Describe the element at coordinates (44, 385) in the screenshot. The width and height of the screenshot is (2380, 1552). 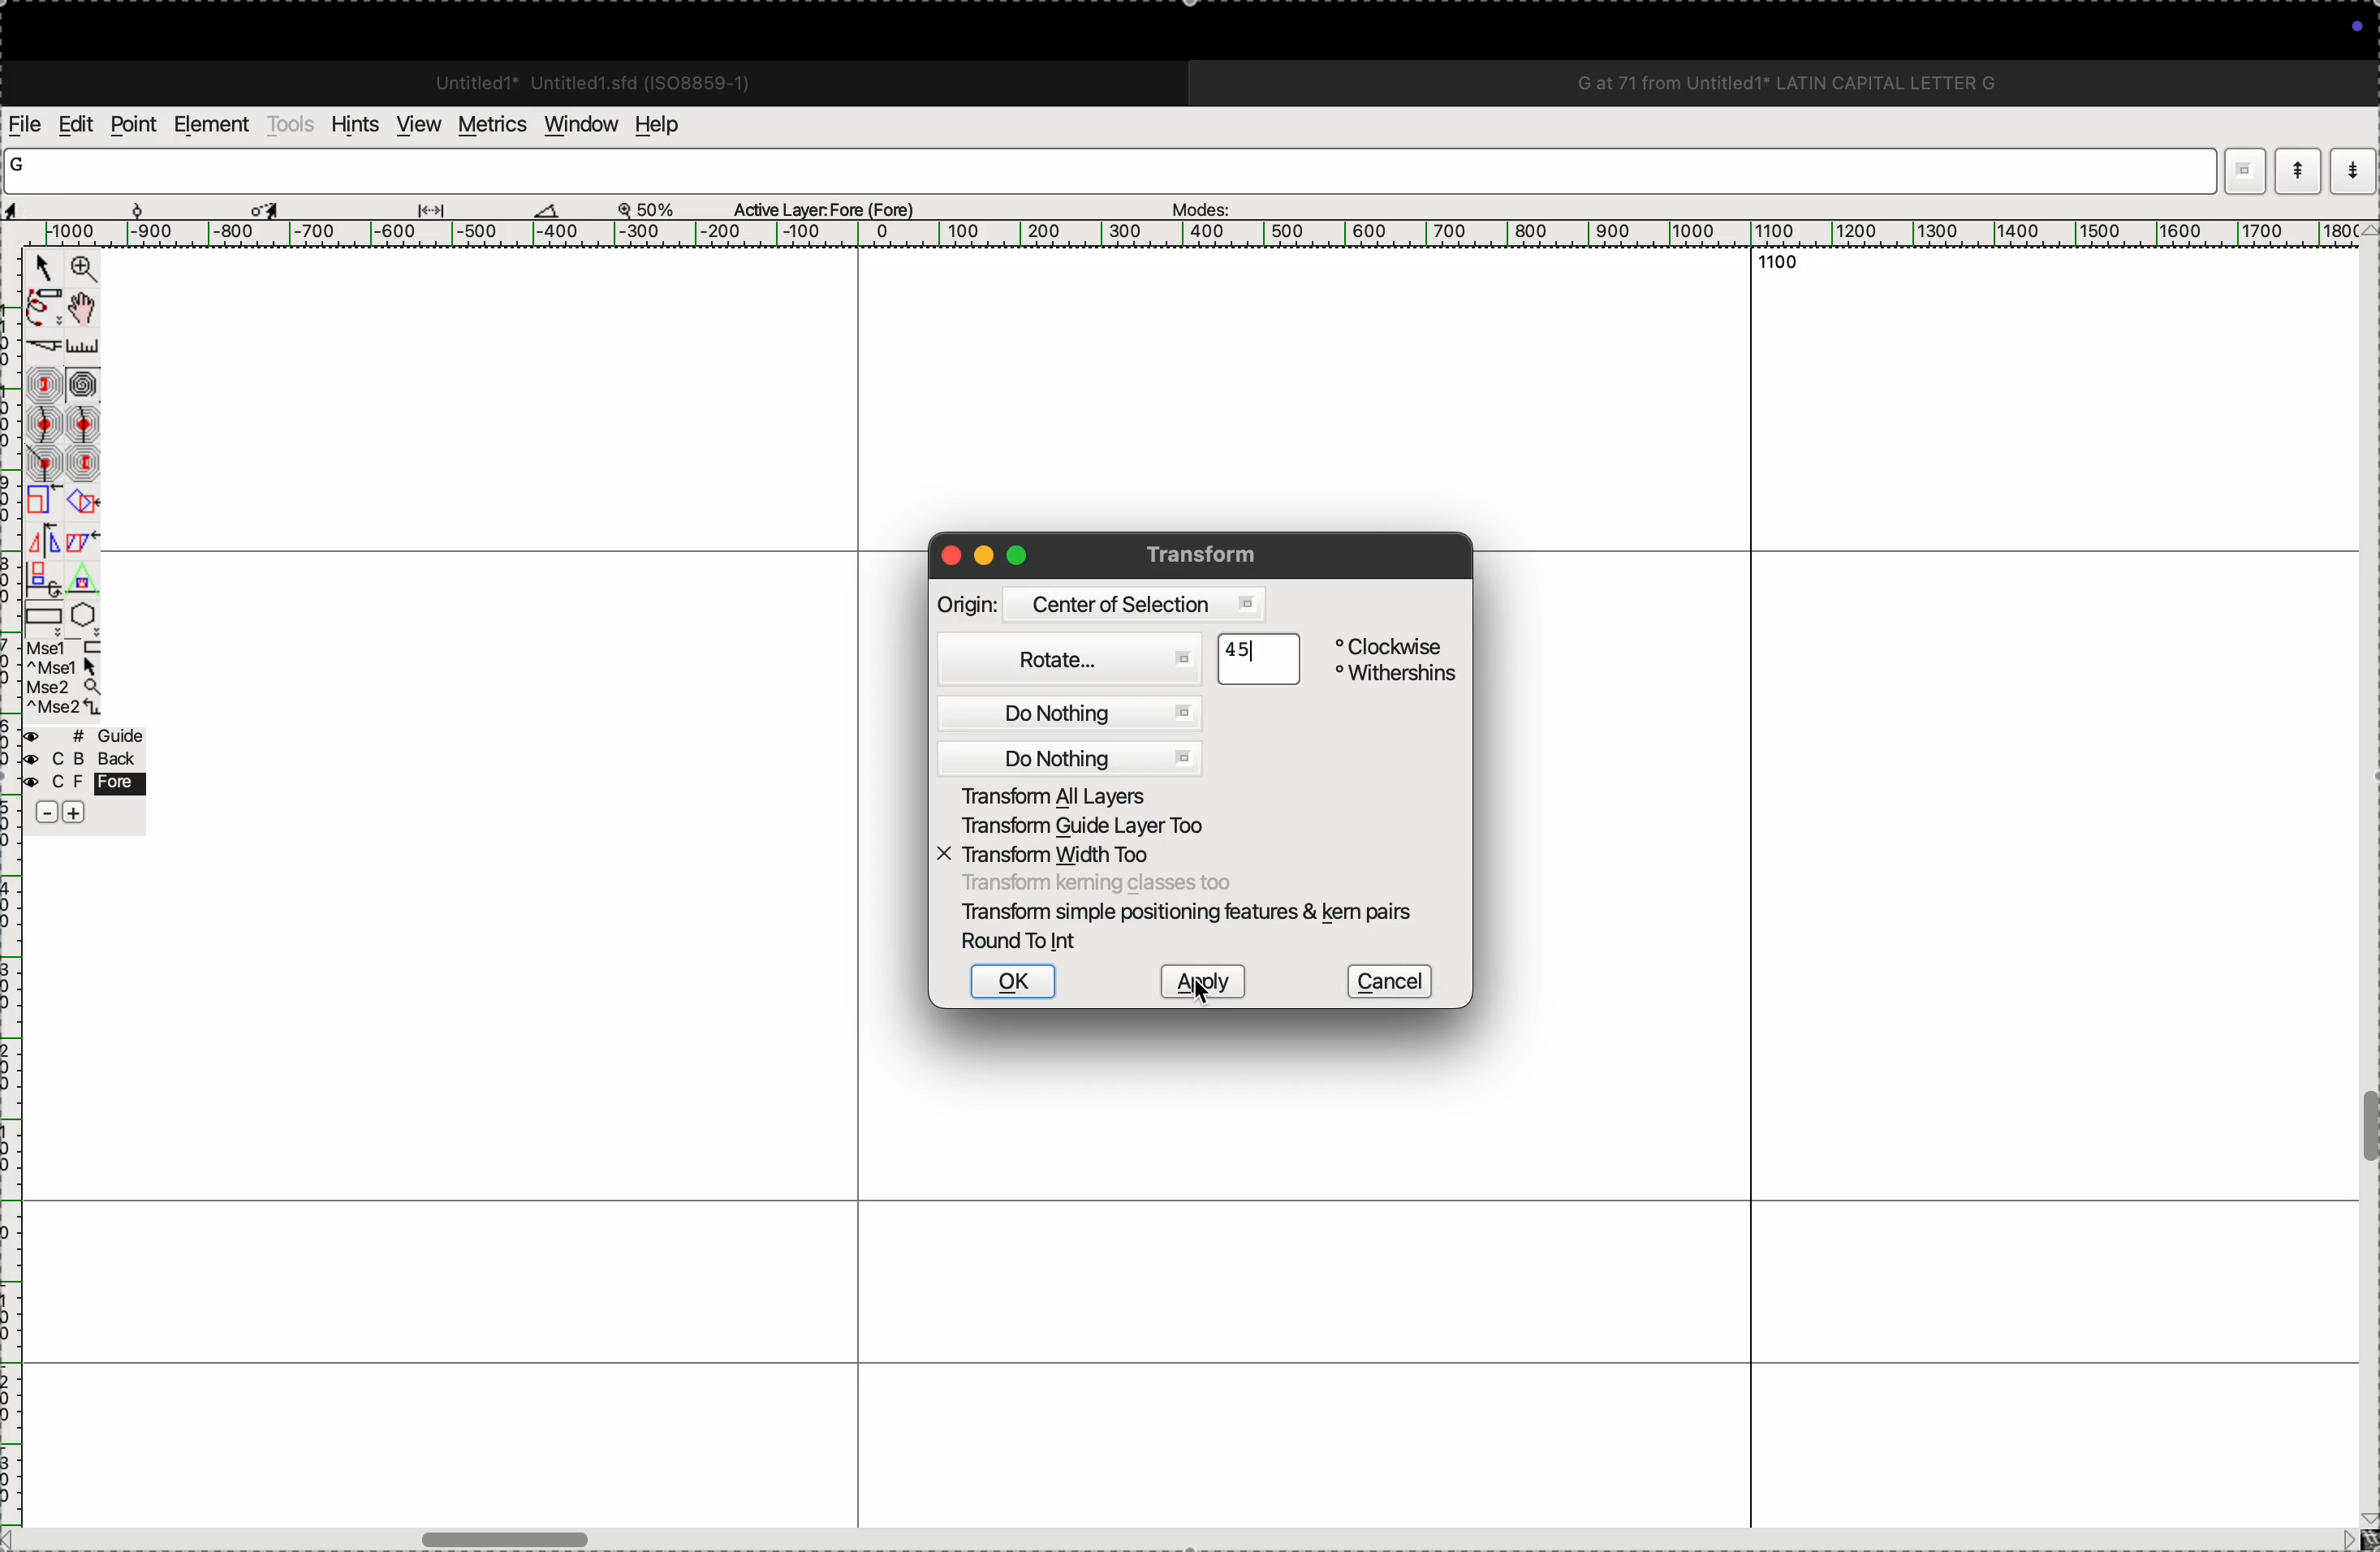
I see `next constraint point` at that location.